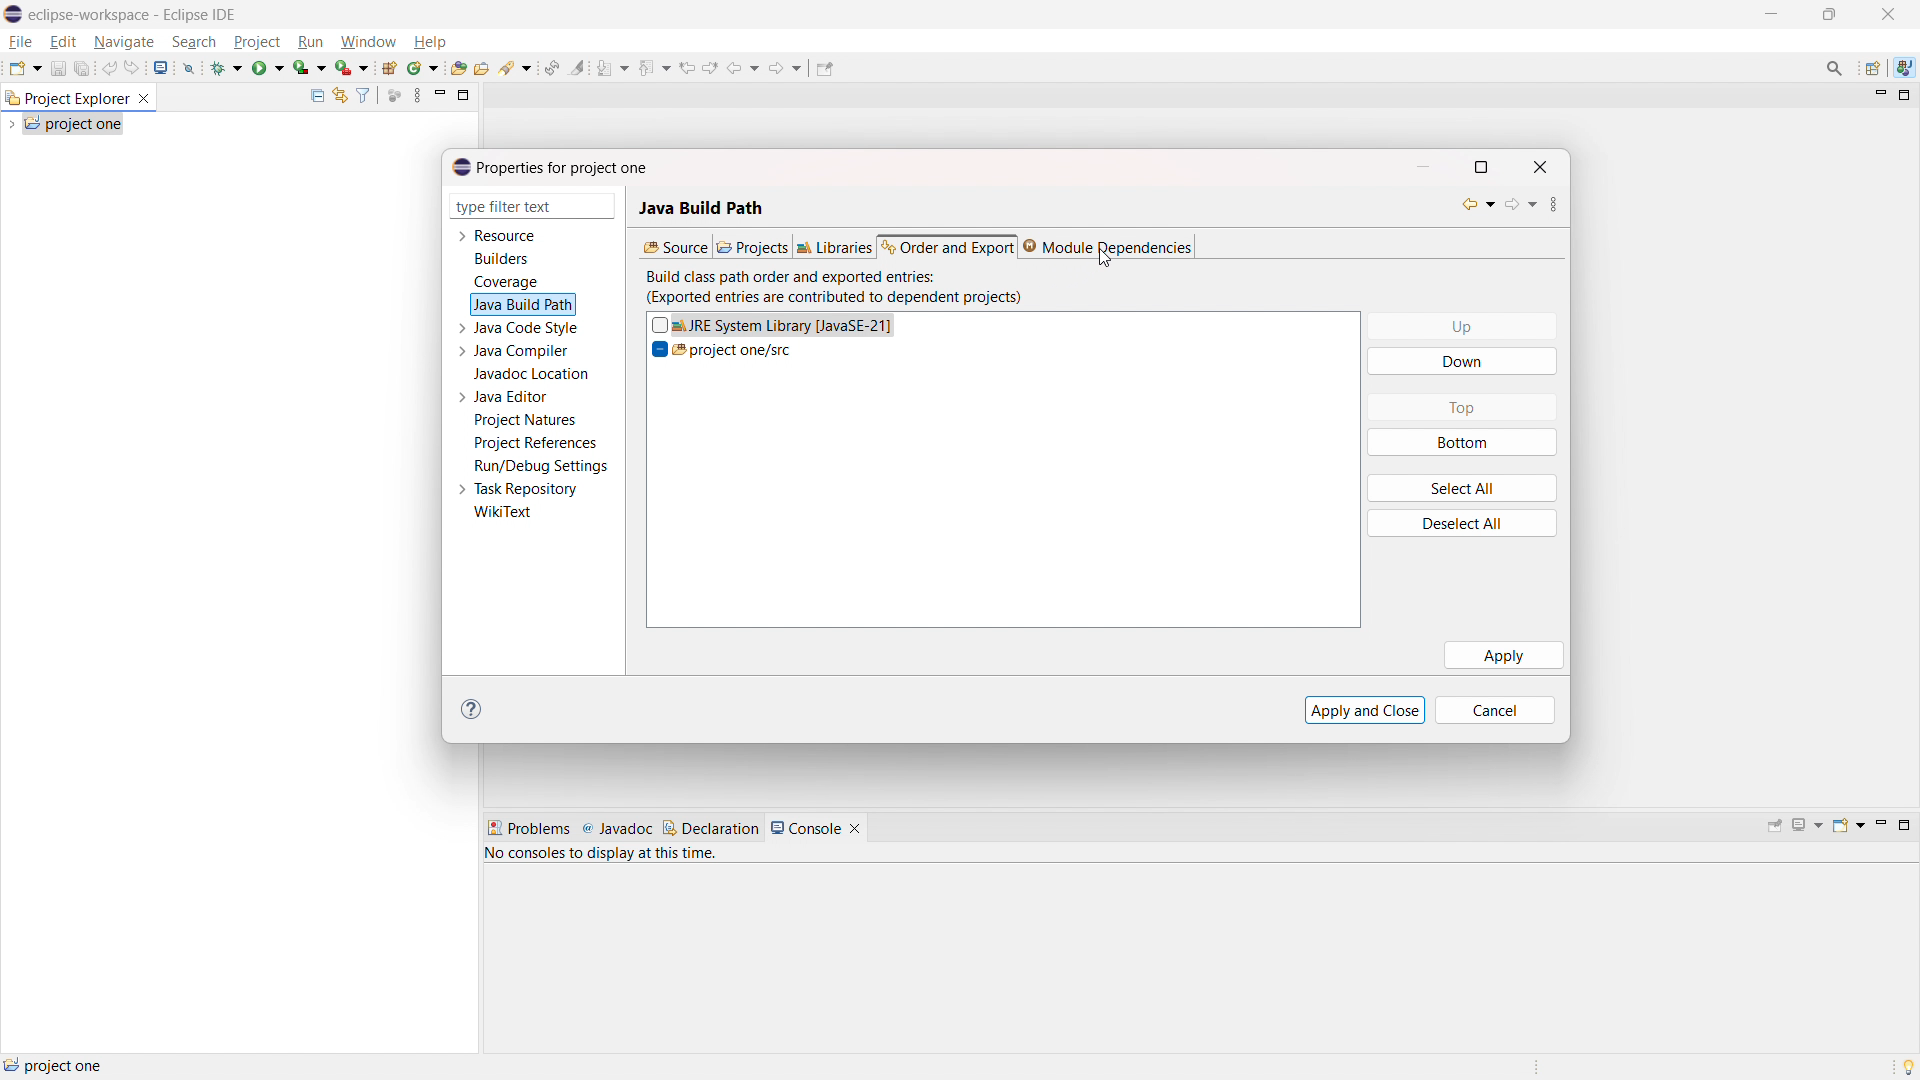 The width and height of the screenshot is (1920, 1080). Describe the element at coordinates (711, 828) in the screenshot. I see `declaration` at that location.